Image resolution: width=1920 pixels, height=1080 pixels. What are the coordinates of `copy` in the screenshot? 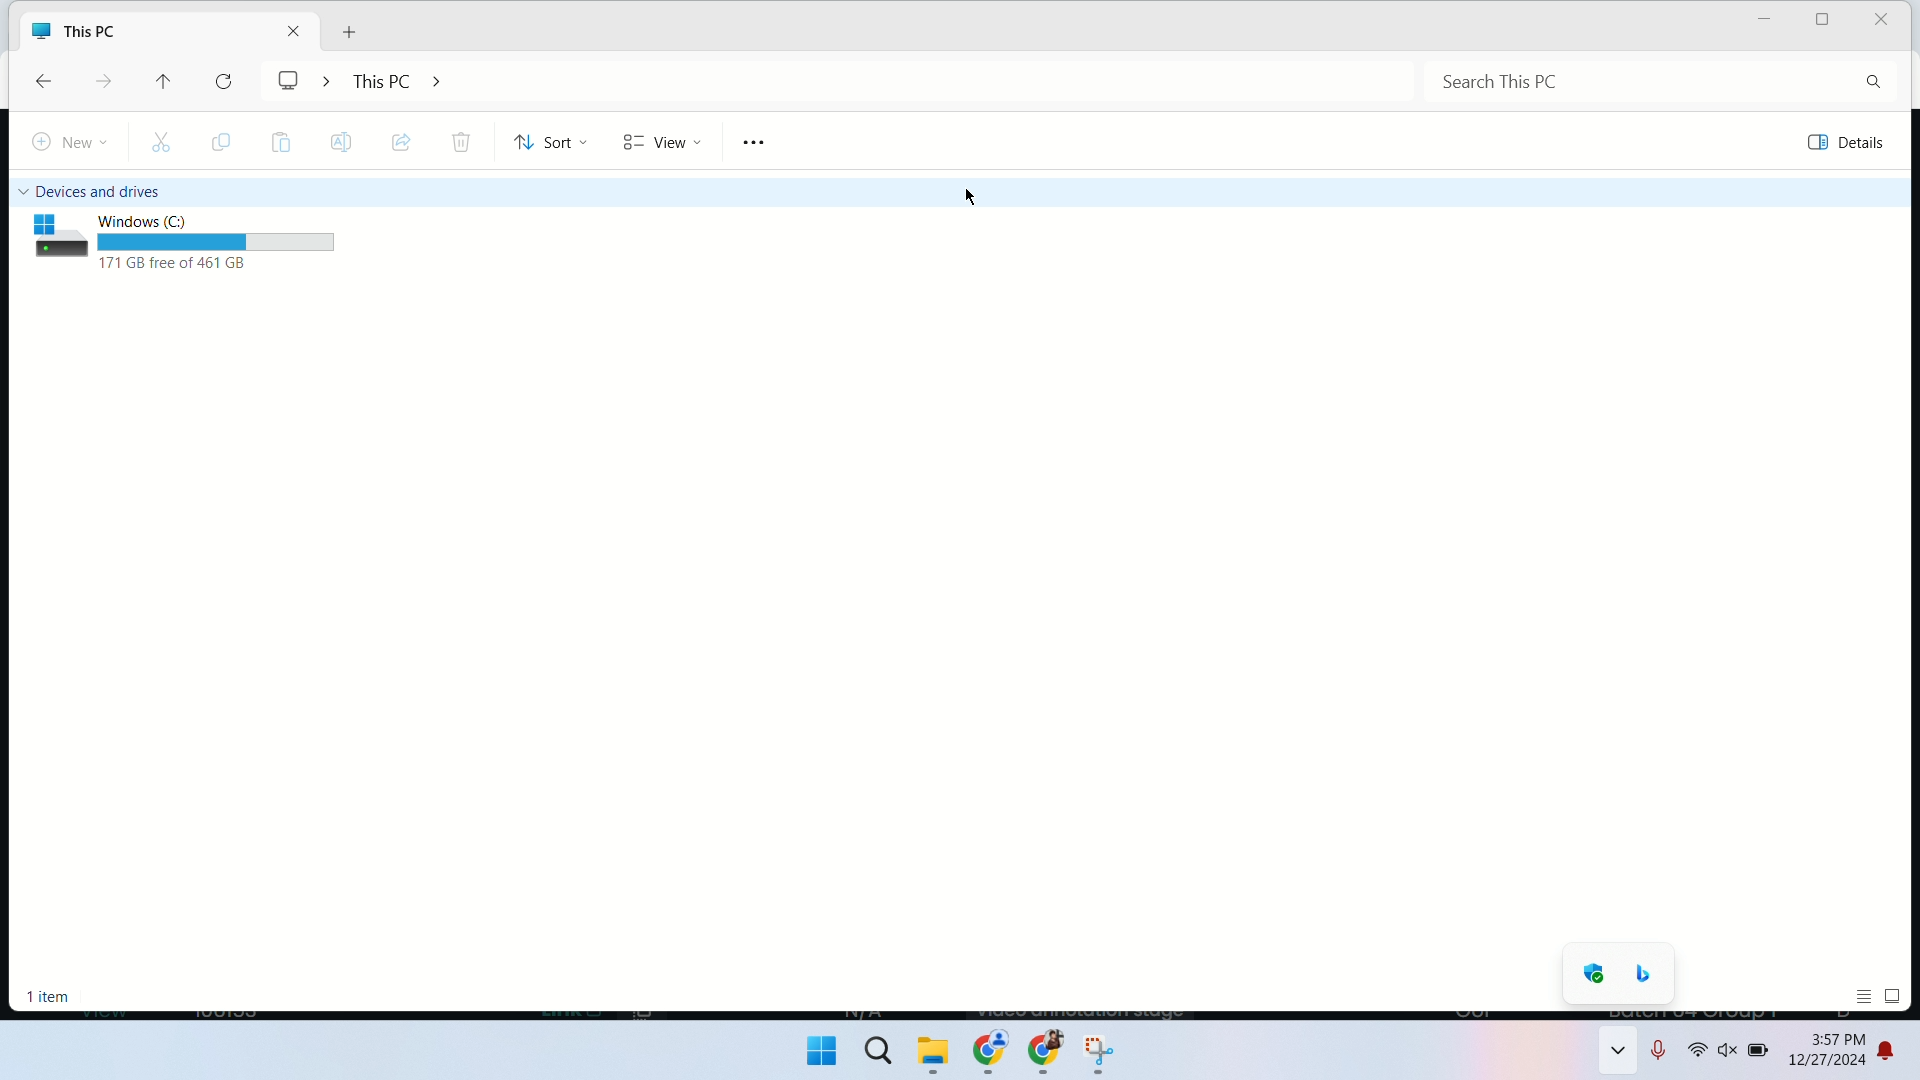 It's located at (226, 140).